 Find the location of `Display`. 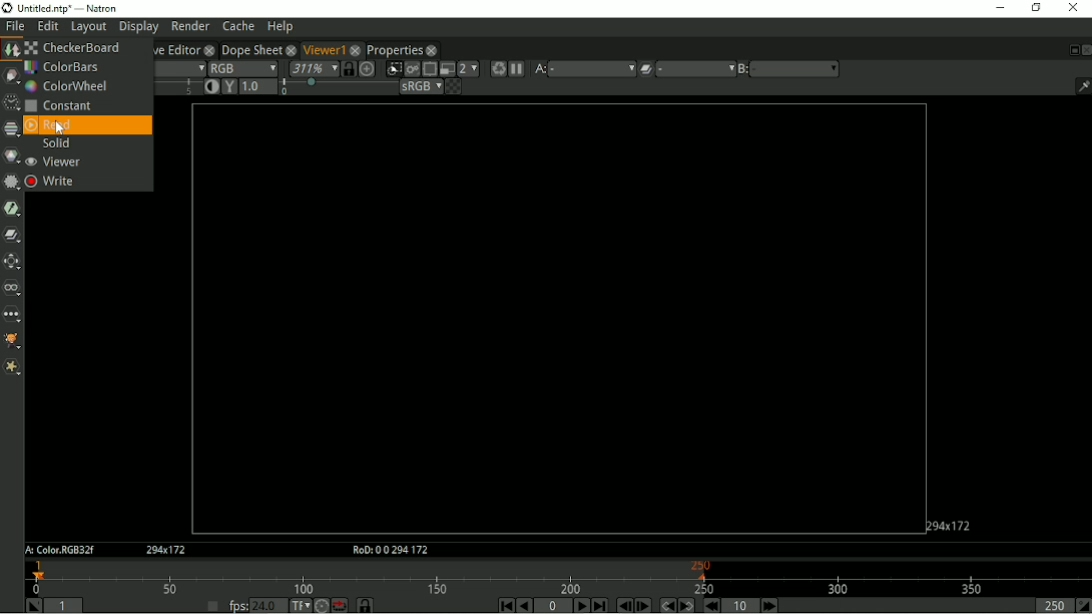

Display is located at coordinates (138, 28).